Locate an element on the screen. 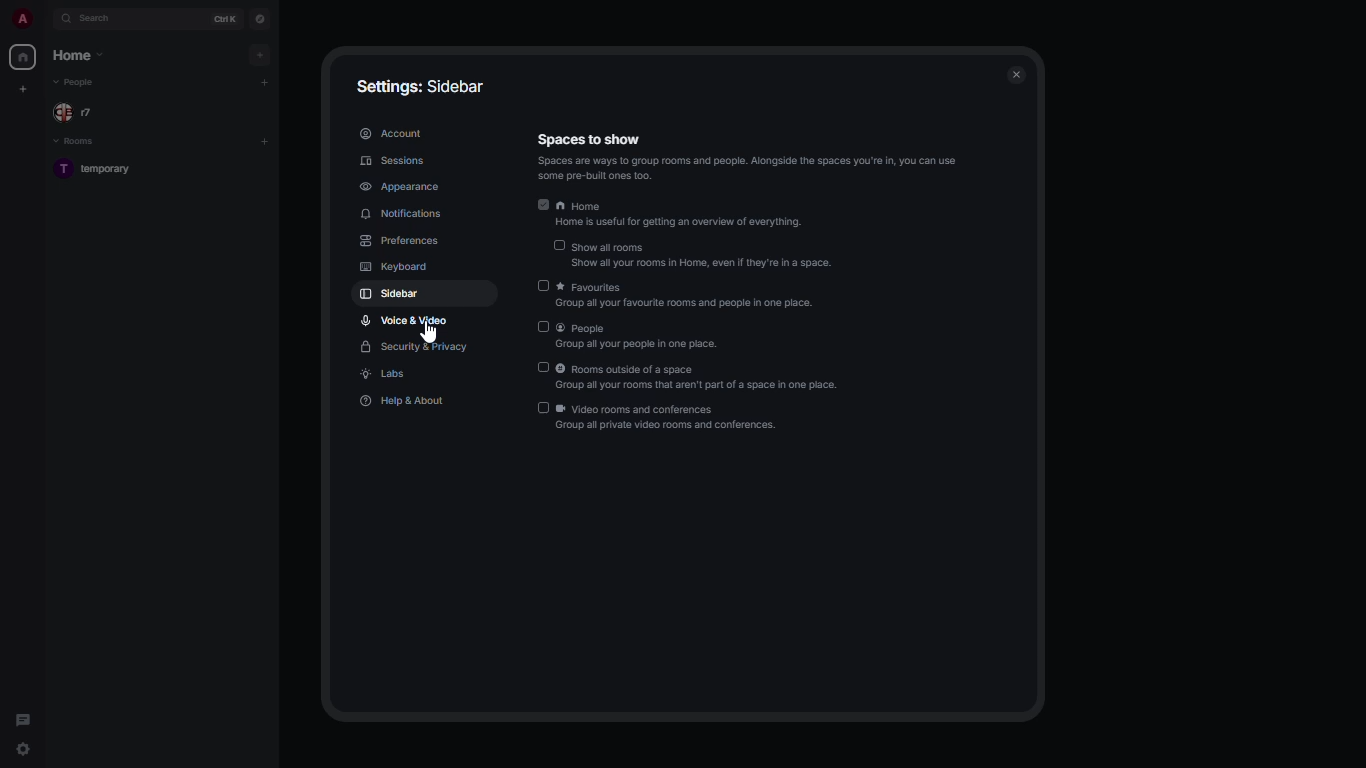  help & about is located at coordinates (404, 400).